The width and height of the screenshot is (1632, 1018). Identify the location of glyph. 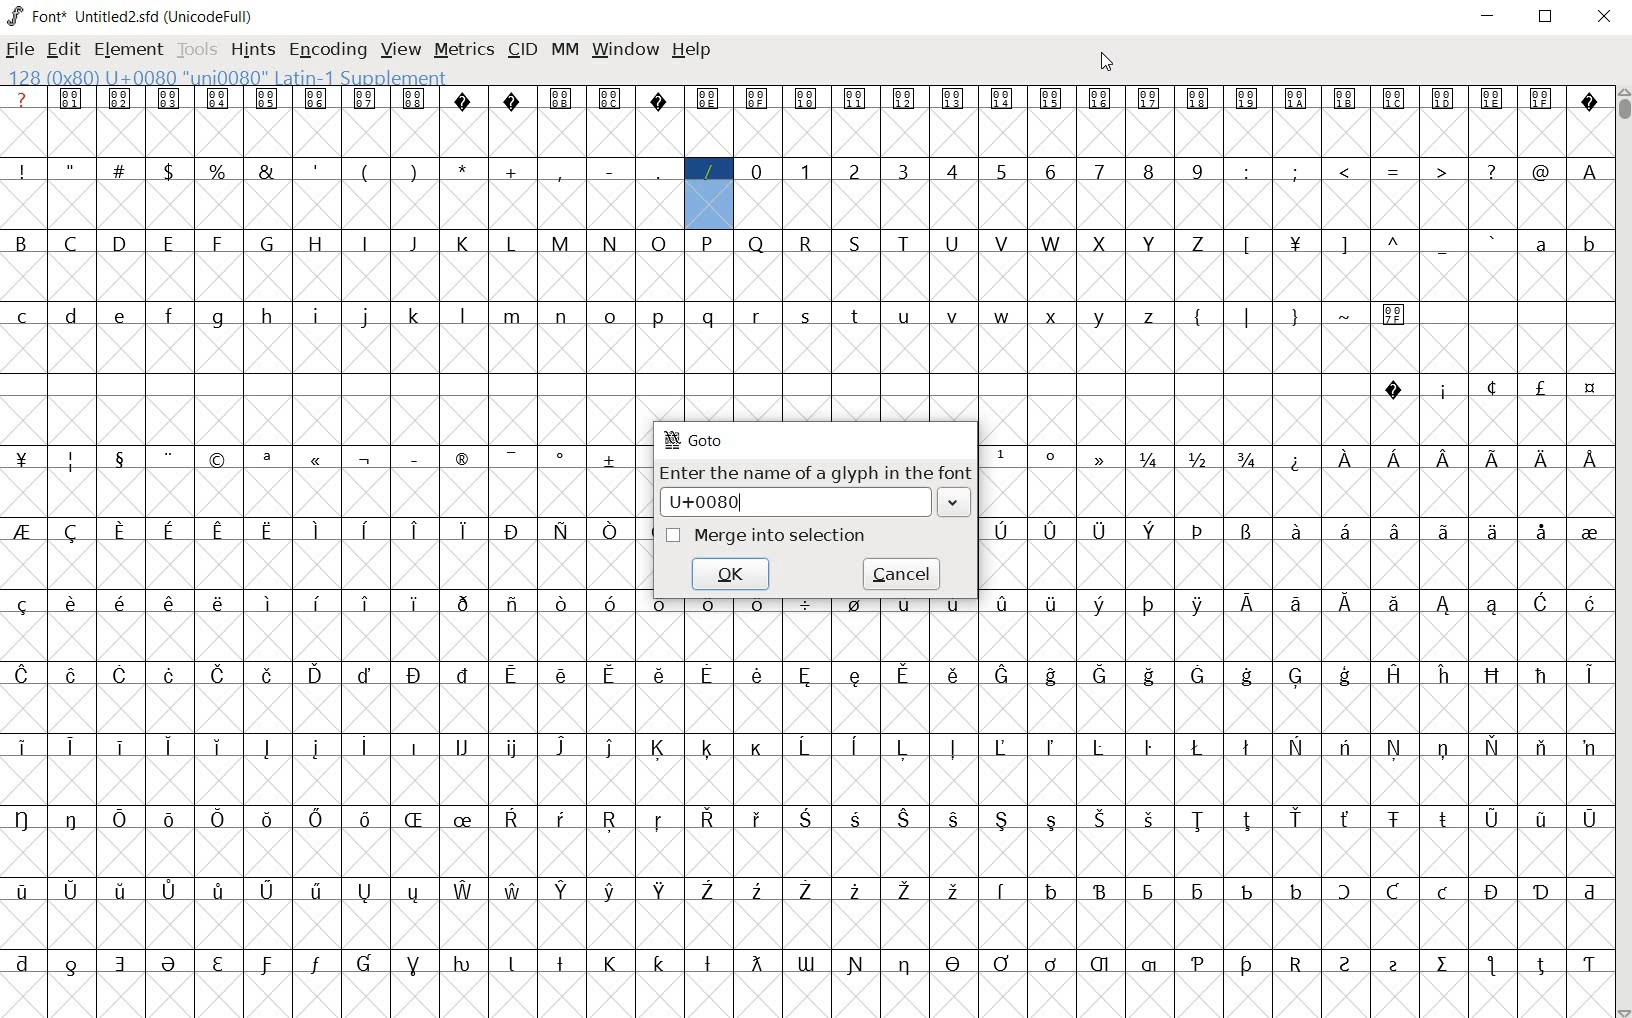
(123, 317).